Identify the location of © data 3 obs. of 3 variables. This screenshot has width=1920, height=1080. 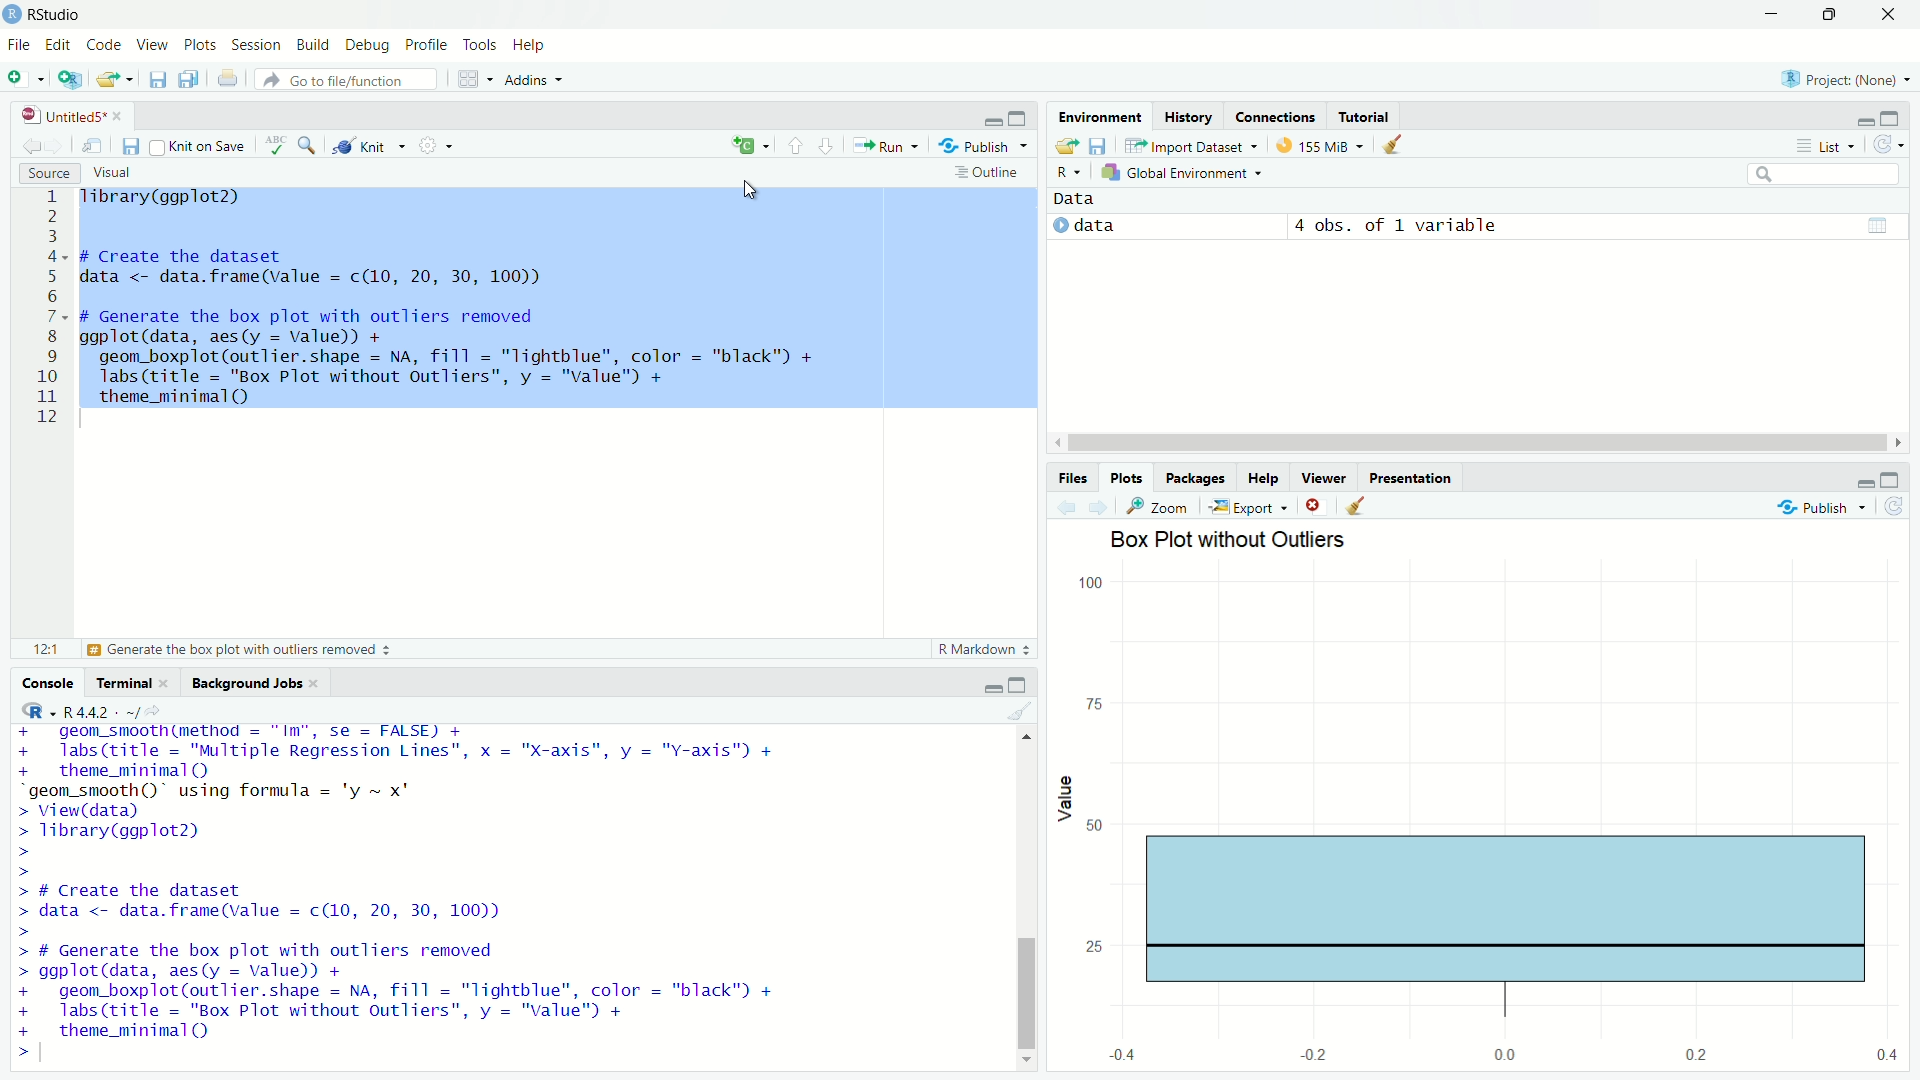
(1329, 228).